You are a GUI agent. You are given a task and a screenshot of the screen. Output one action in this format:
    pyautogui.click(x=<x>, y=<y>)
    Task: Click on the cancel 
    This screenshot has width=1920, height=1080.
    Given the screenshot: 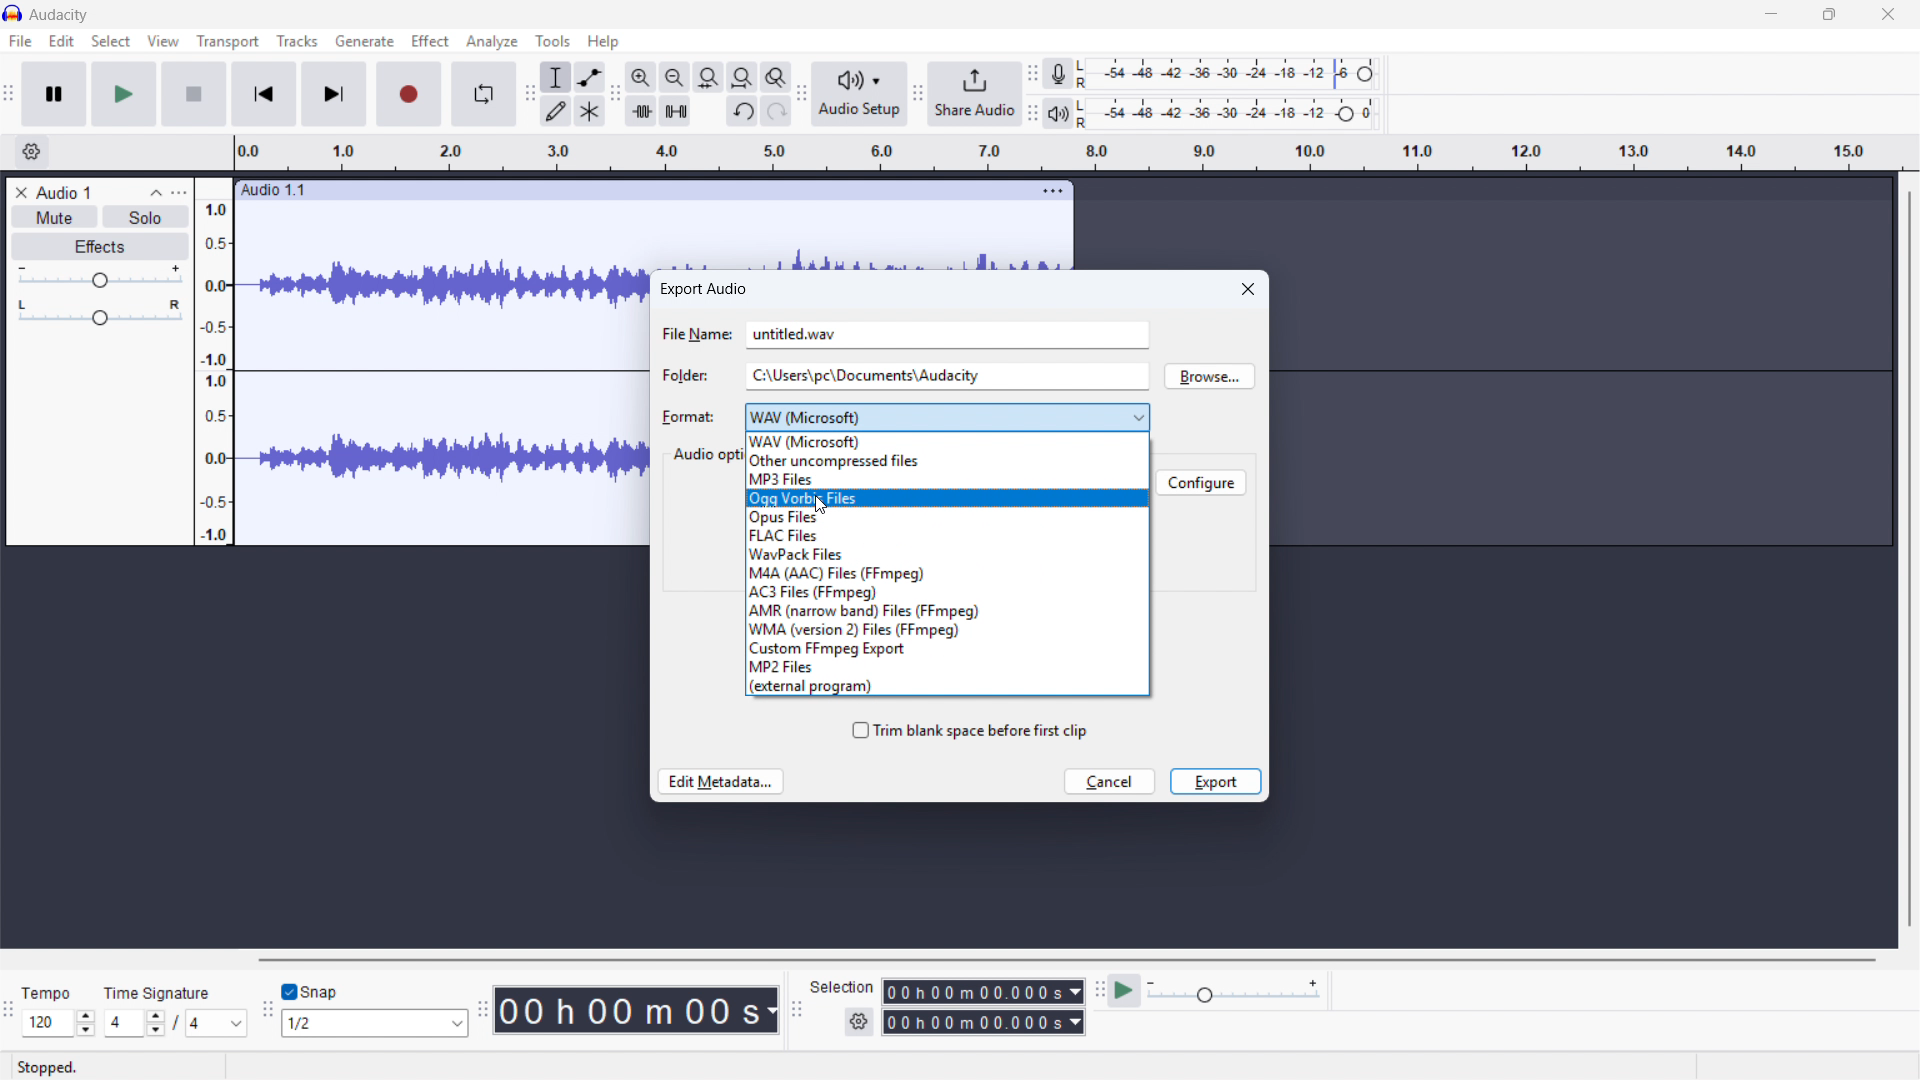 What is the action you would take?
    pyautogui.click(x=1111, y=781)
    